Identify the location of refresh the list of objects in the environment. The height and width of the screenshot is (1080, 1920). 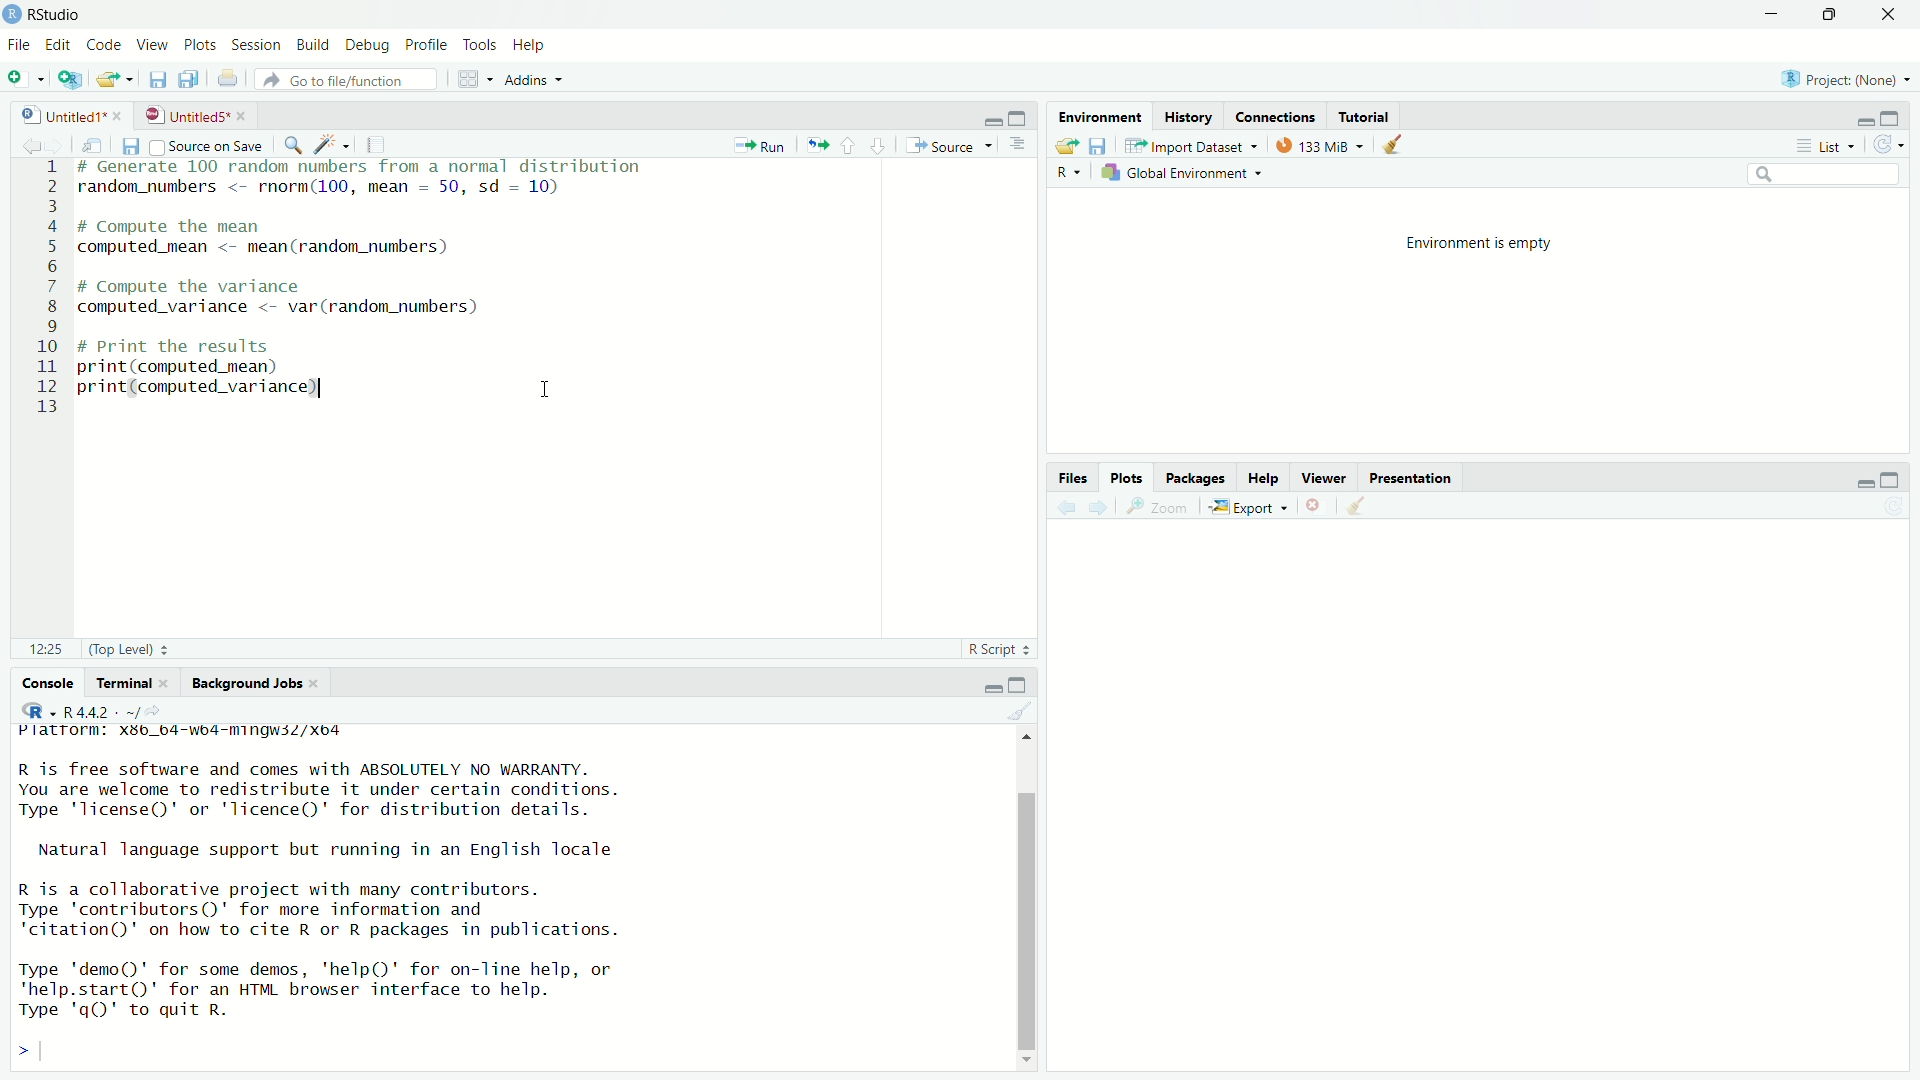
(1895, 145).